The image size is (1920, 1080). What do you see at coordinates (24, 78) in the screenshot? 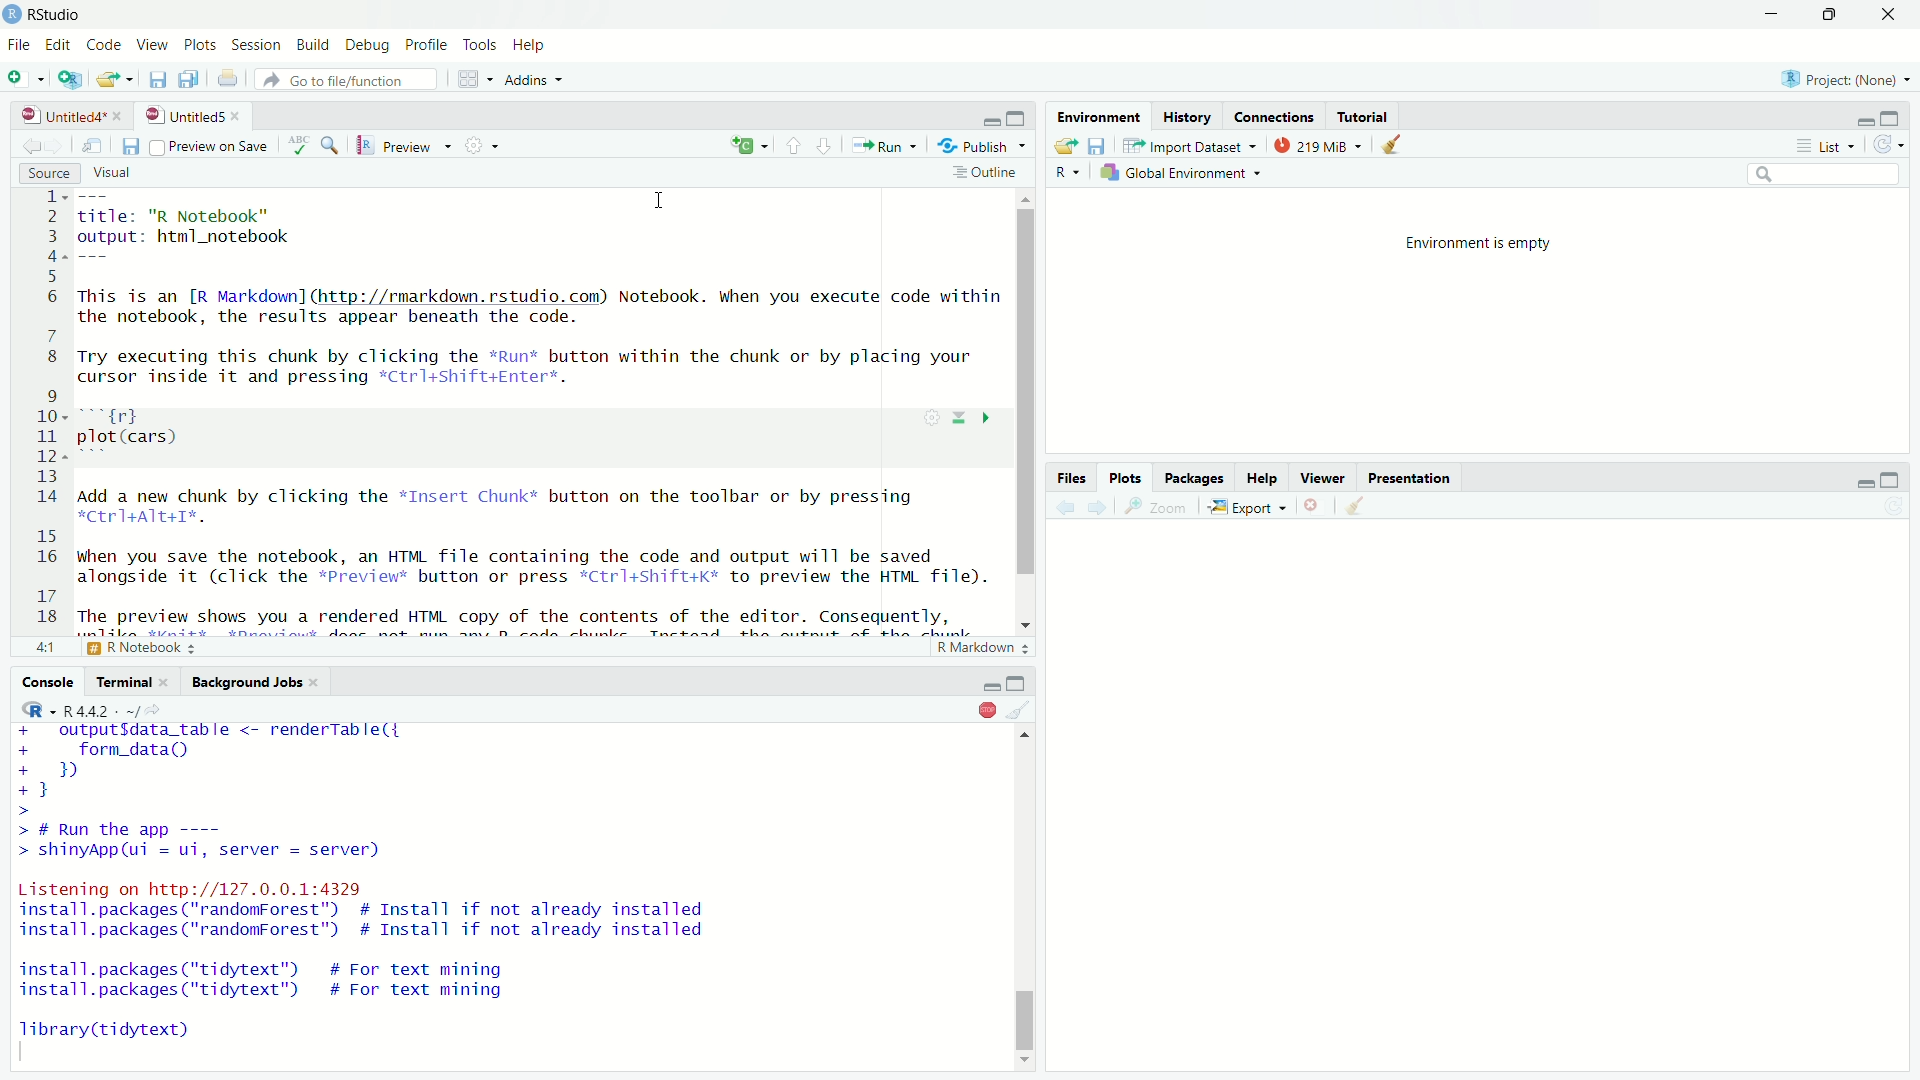
I see `New file` at bounding box center [24, 78].